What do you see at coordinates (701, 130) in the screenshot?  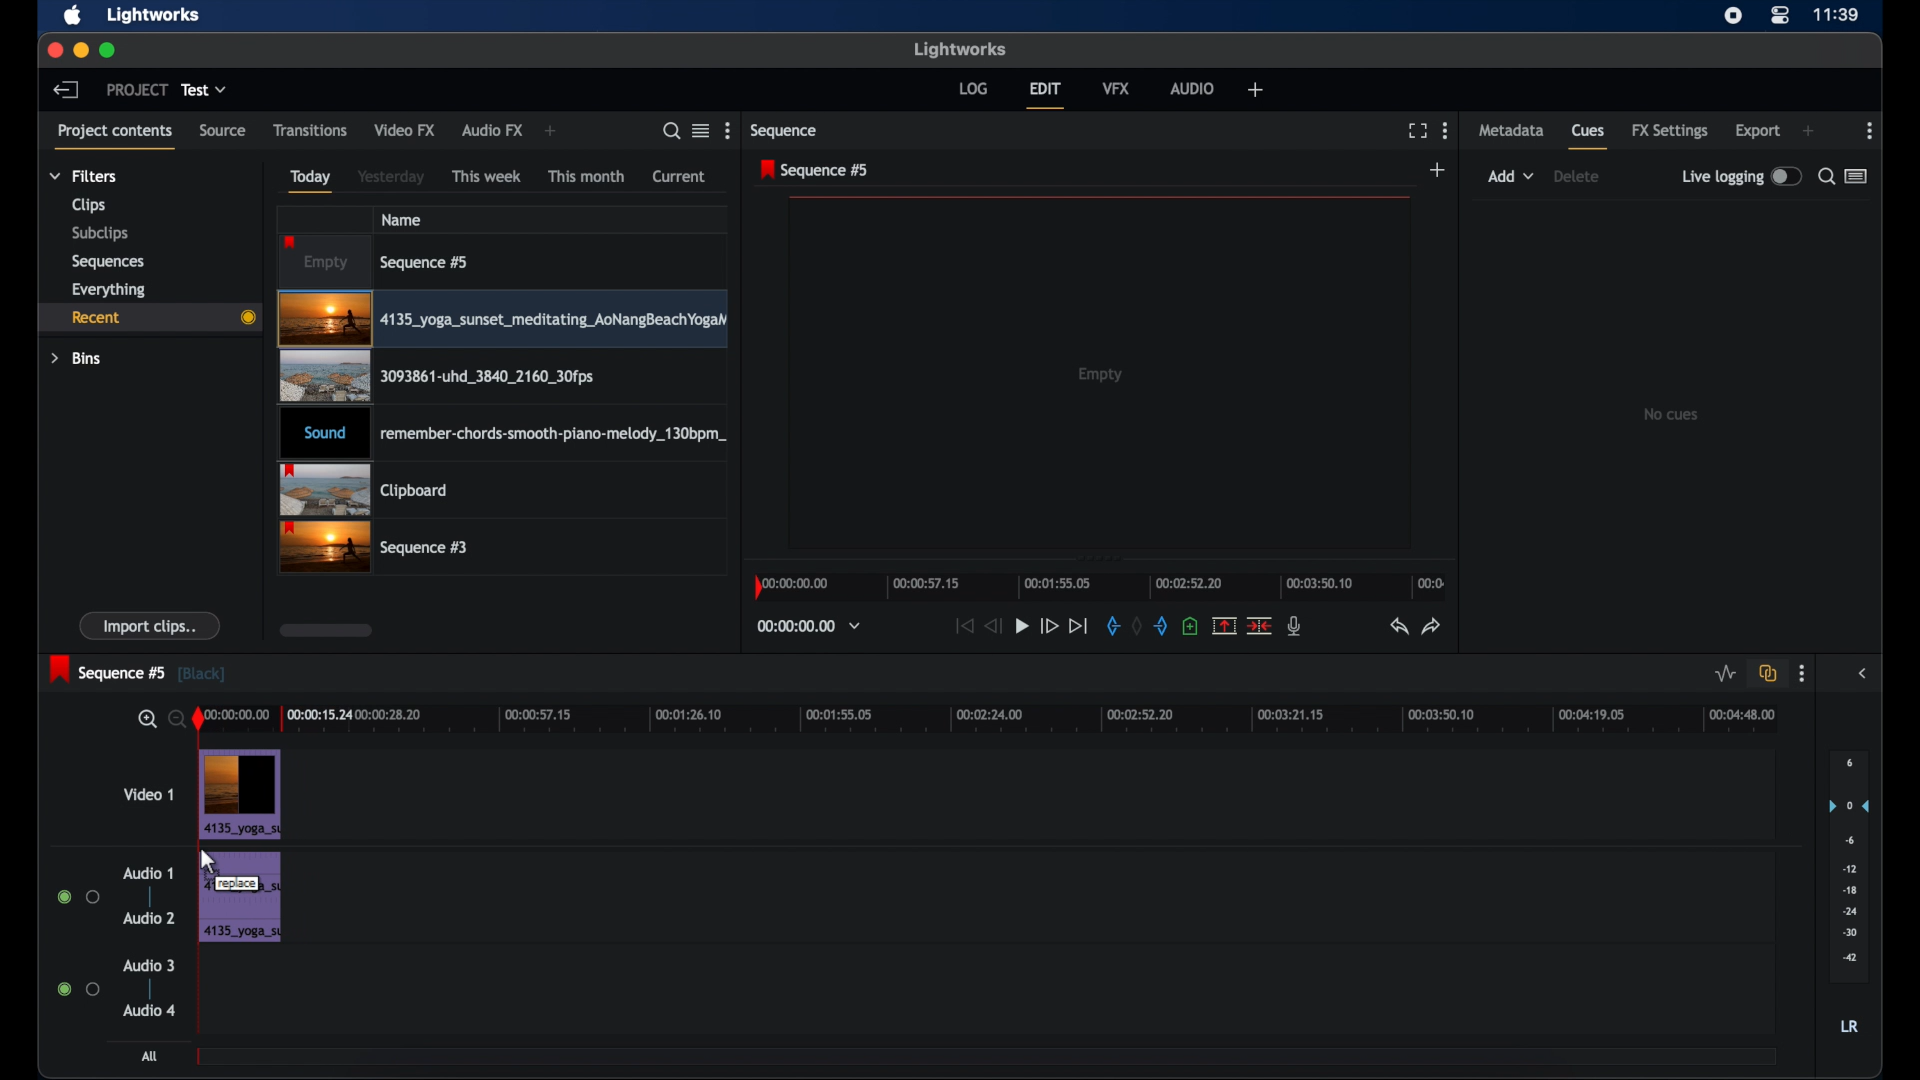 I see `toggle list or tile view` at bounding box center [701, 130].